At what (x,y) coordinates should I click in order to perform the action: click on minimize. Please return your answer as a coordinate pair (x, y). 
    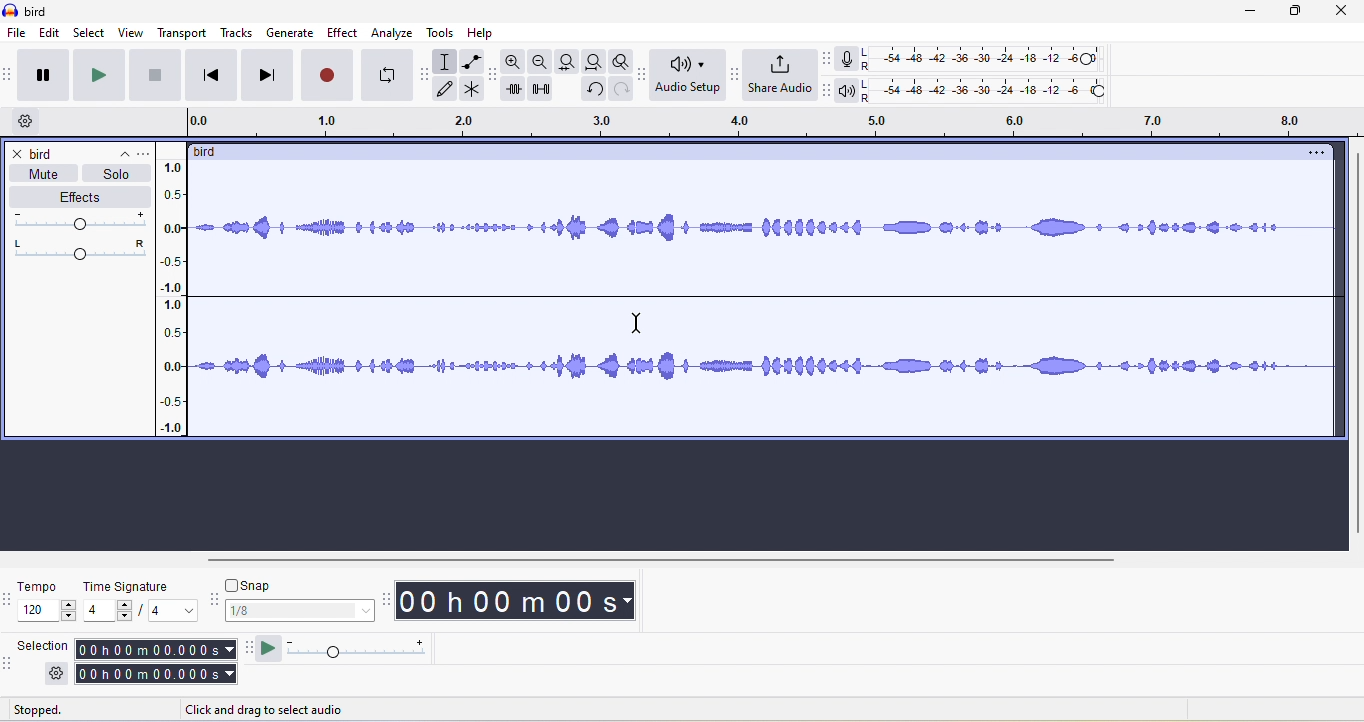
    Looking at the image, I should click on (1260, 15).